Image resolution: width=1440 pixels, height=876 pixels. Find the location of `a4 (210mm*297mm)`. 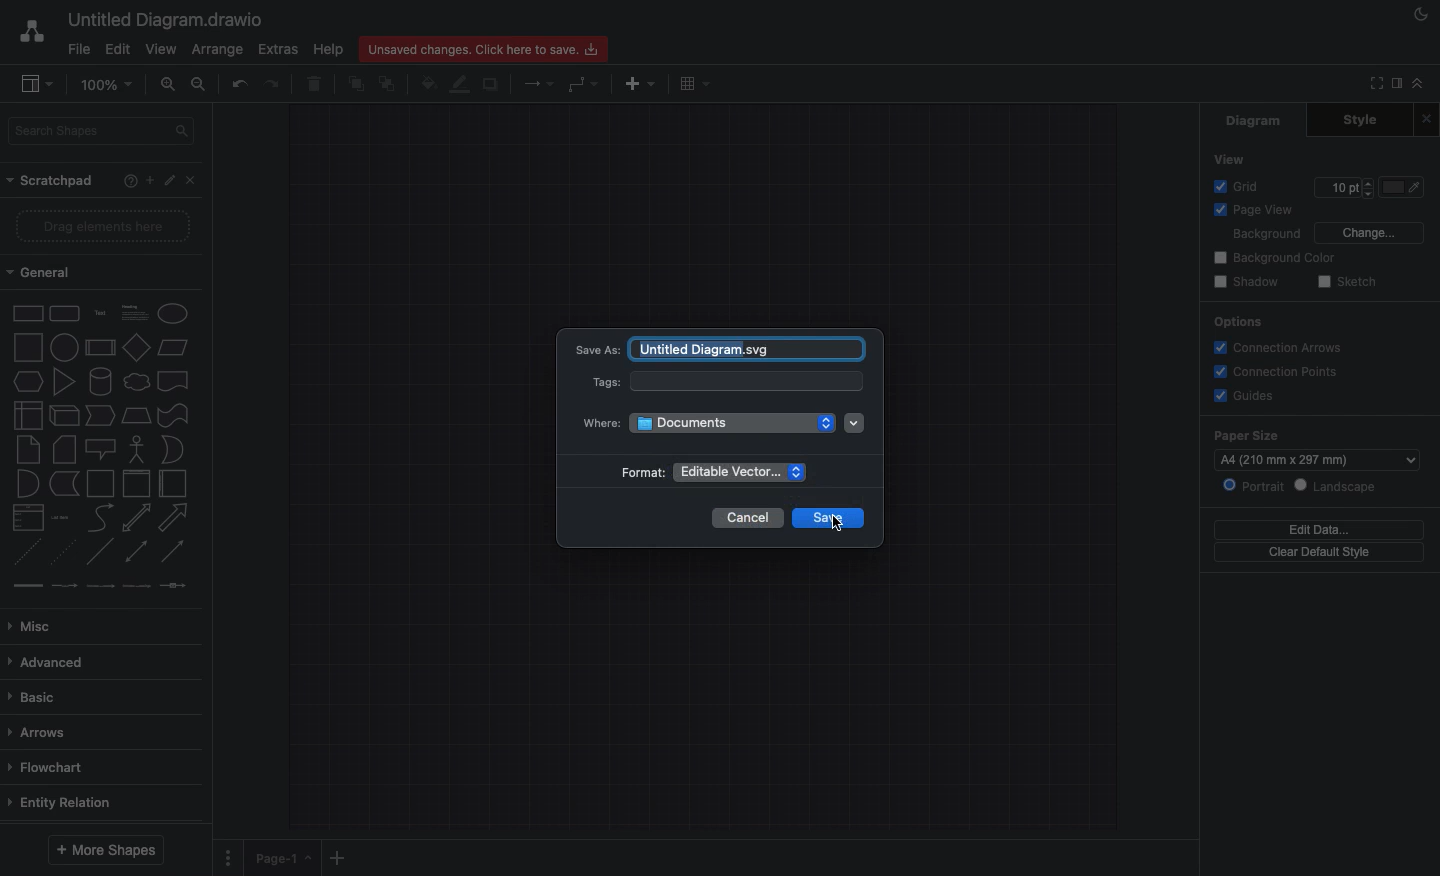

a4 (210mm*297mm) is located at coordinates (1289, 458).